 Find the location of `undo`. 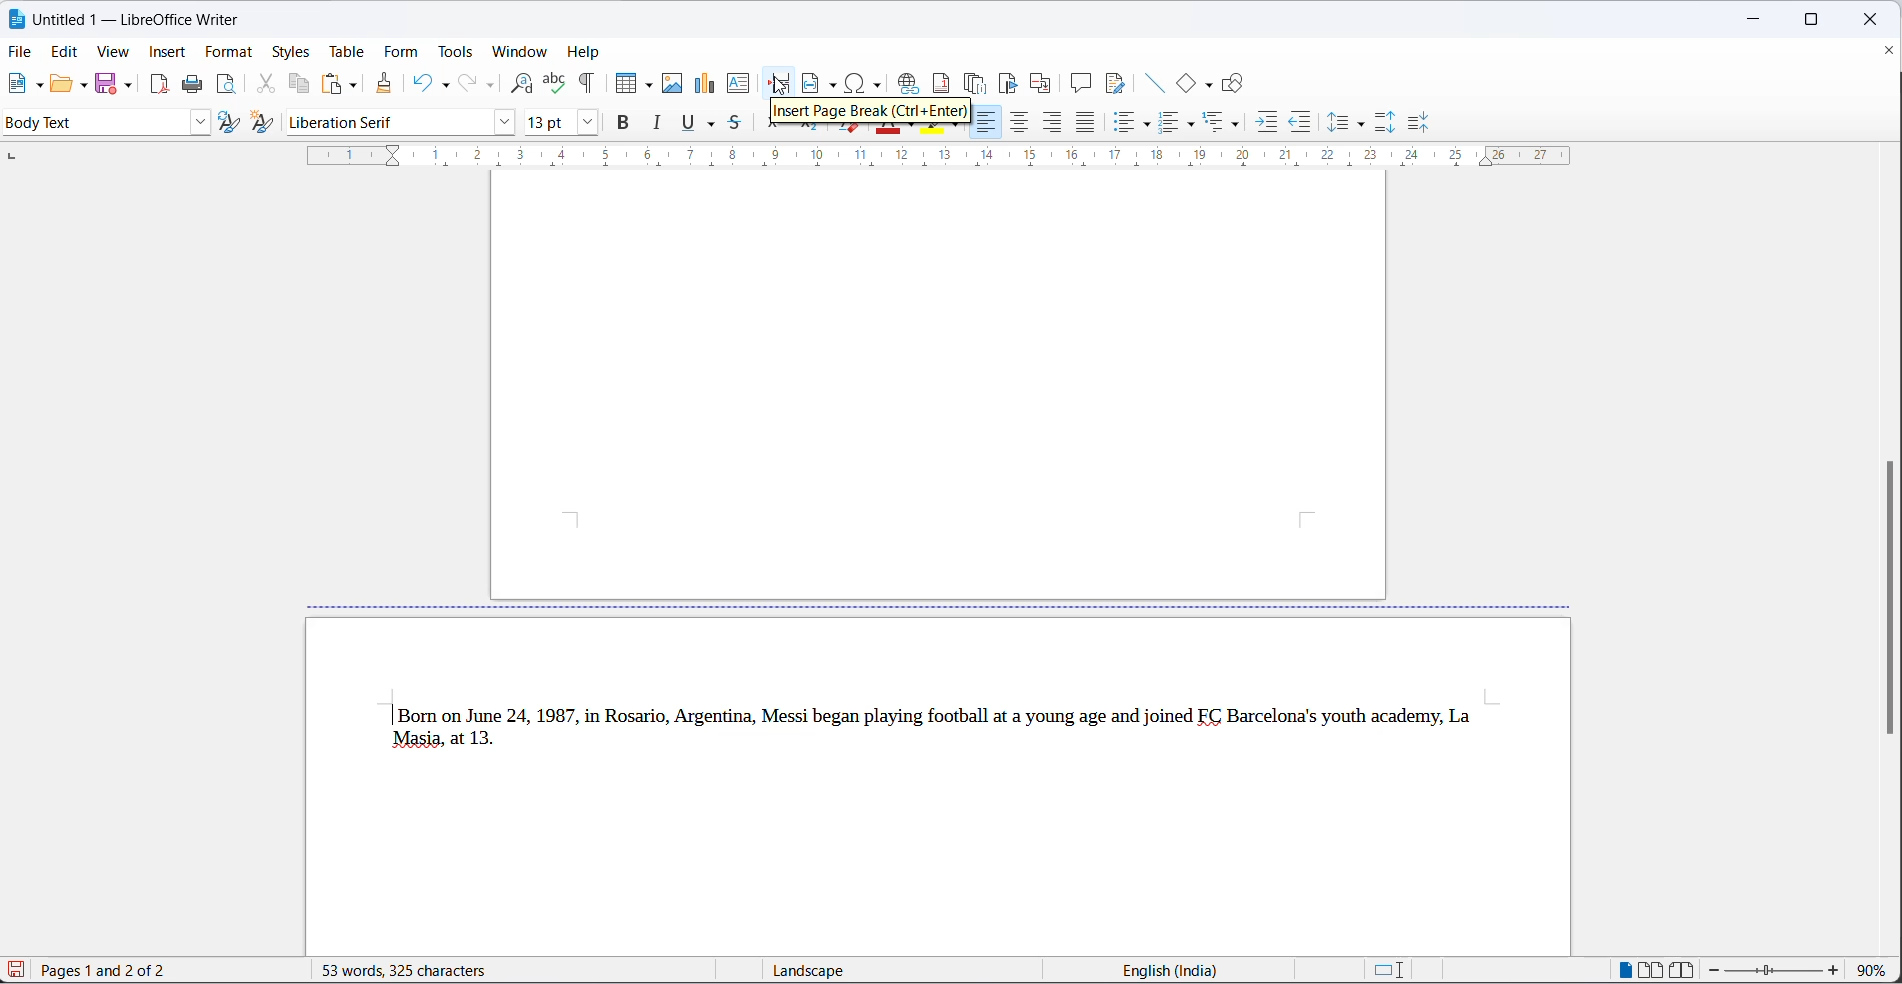

undo is located at coordinates (419, 84).